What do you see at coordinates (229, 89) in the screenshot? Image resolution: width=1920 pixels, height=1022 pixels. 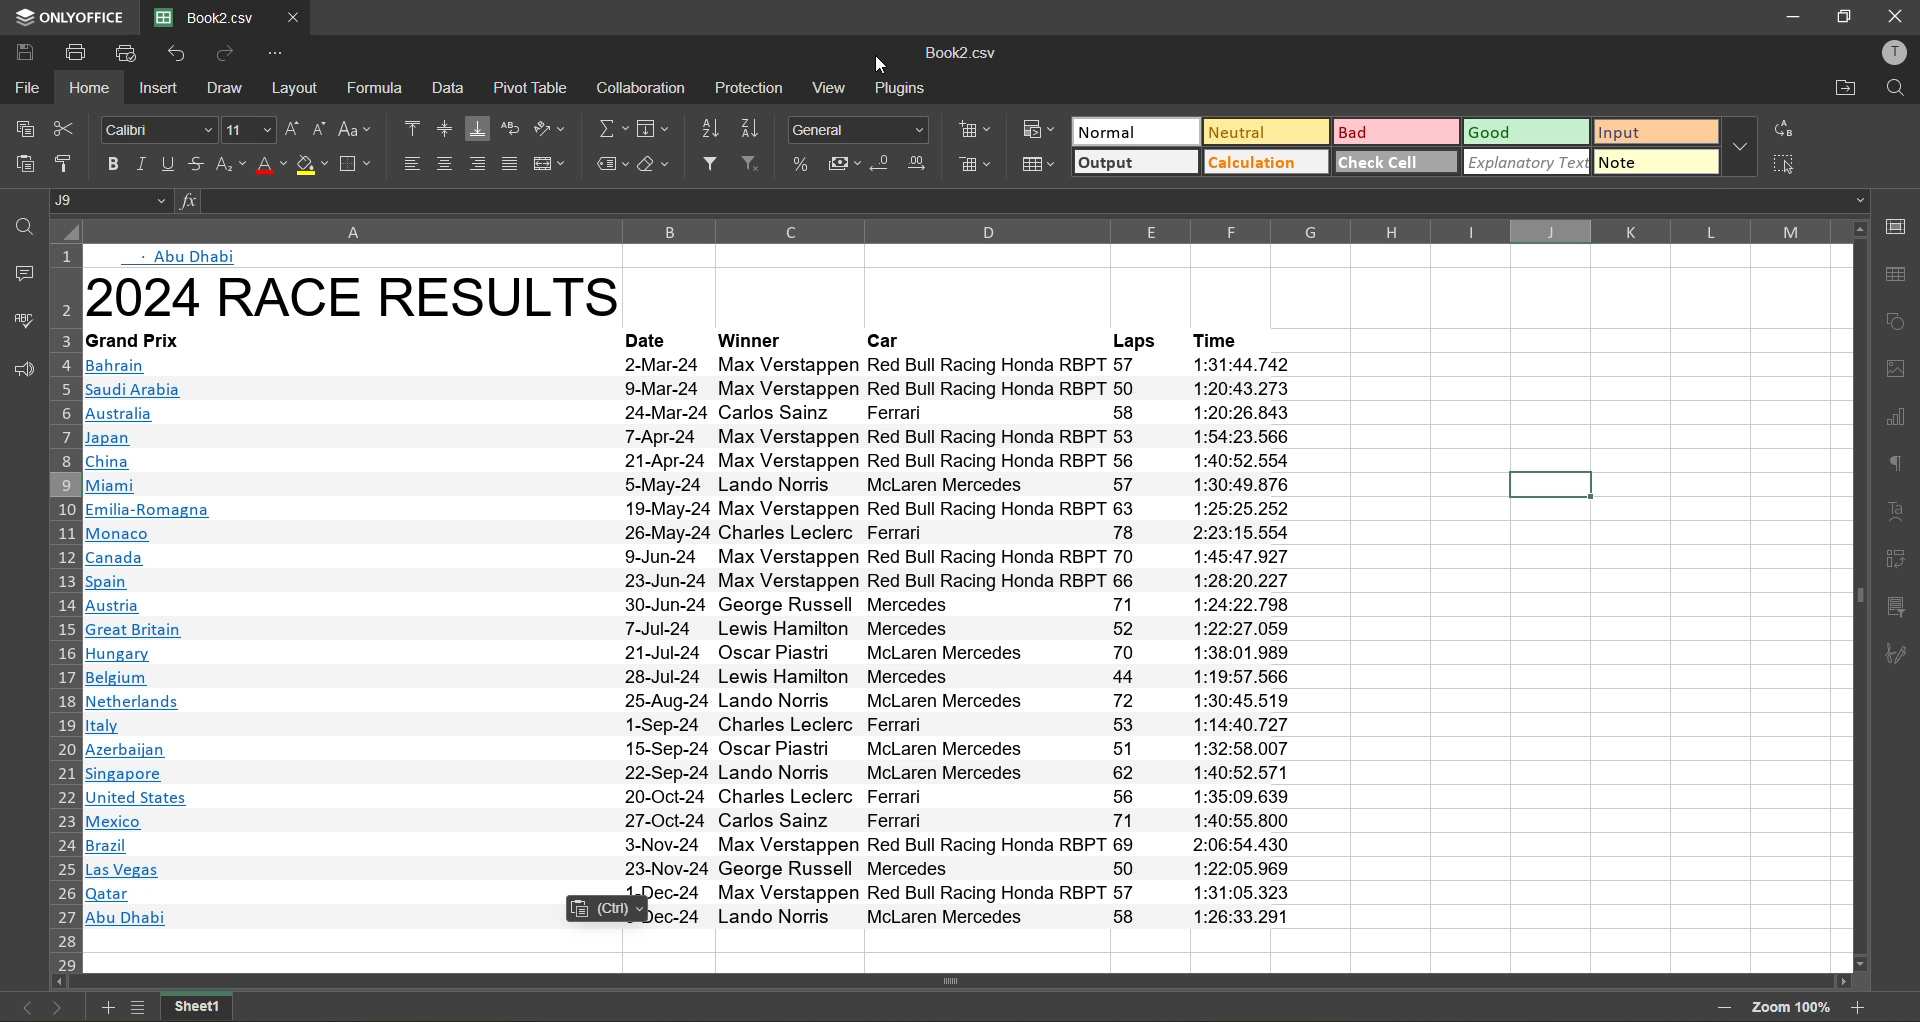 I see `draw` at bounding box center [229, 89].